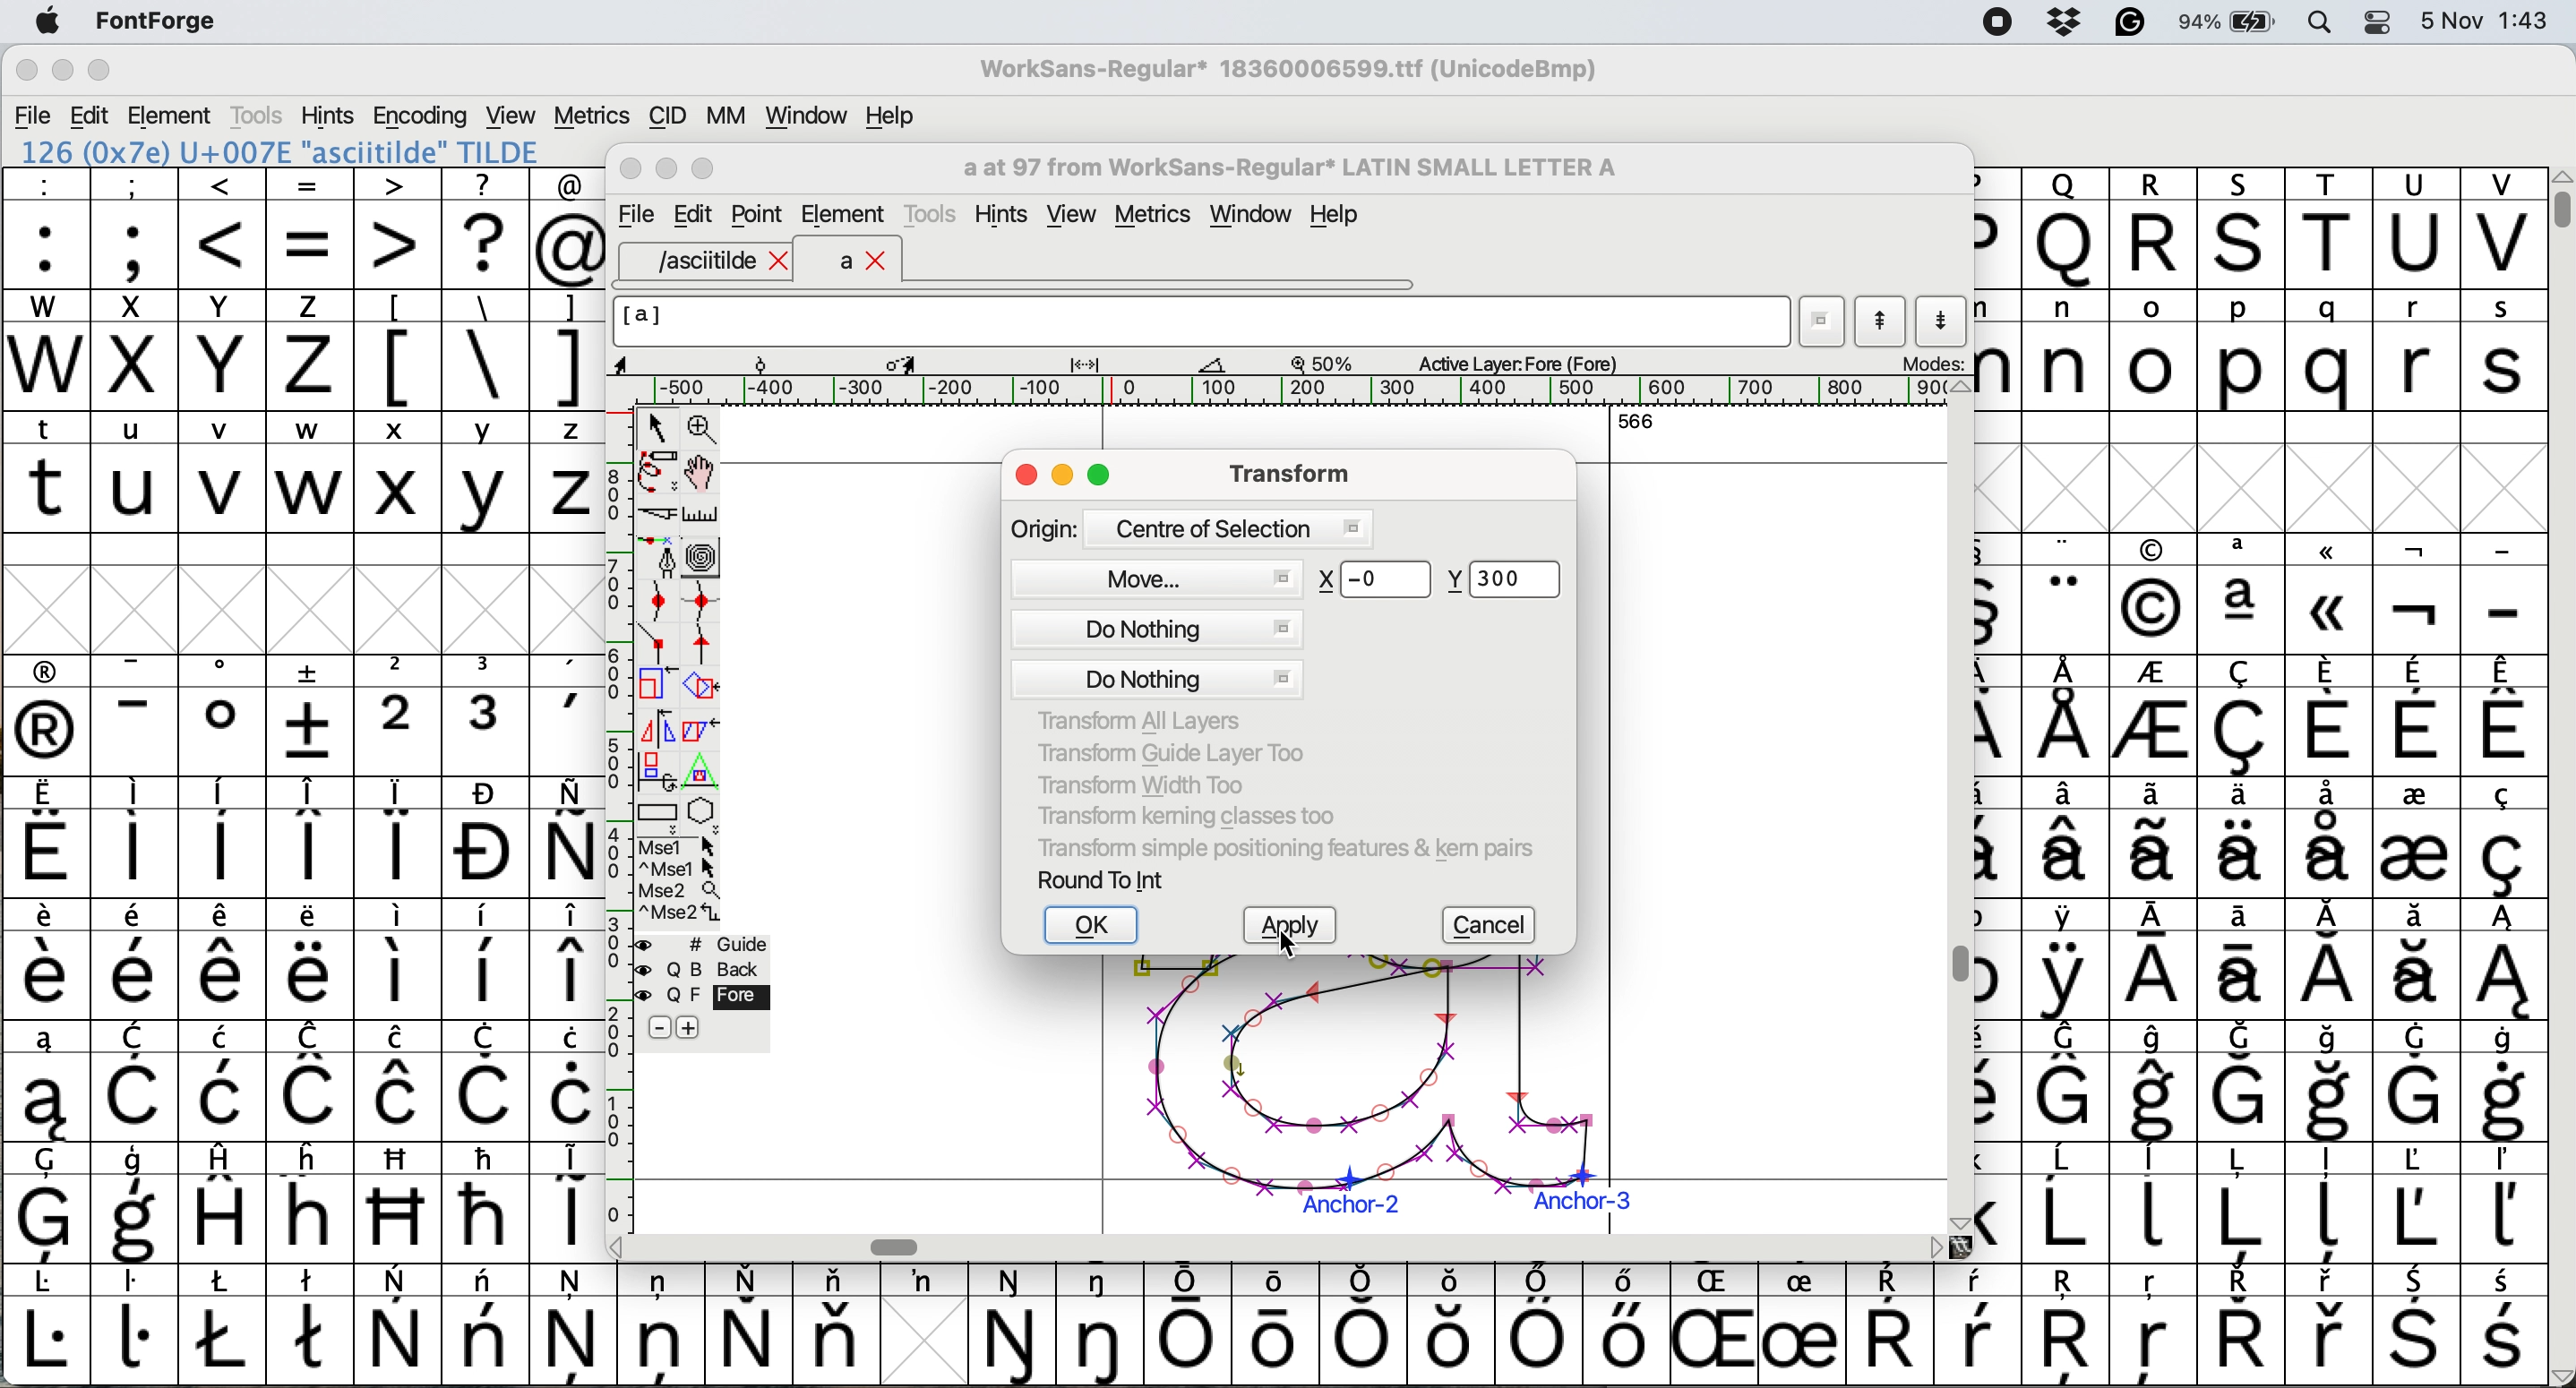 Image resolution: width=2576 pixels, height=1388 pixels. Describe the element at coordinates (2155, 1327) in the screenshot. I see `` at that location.